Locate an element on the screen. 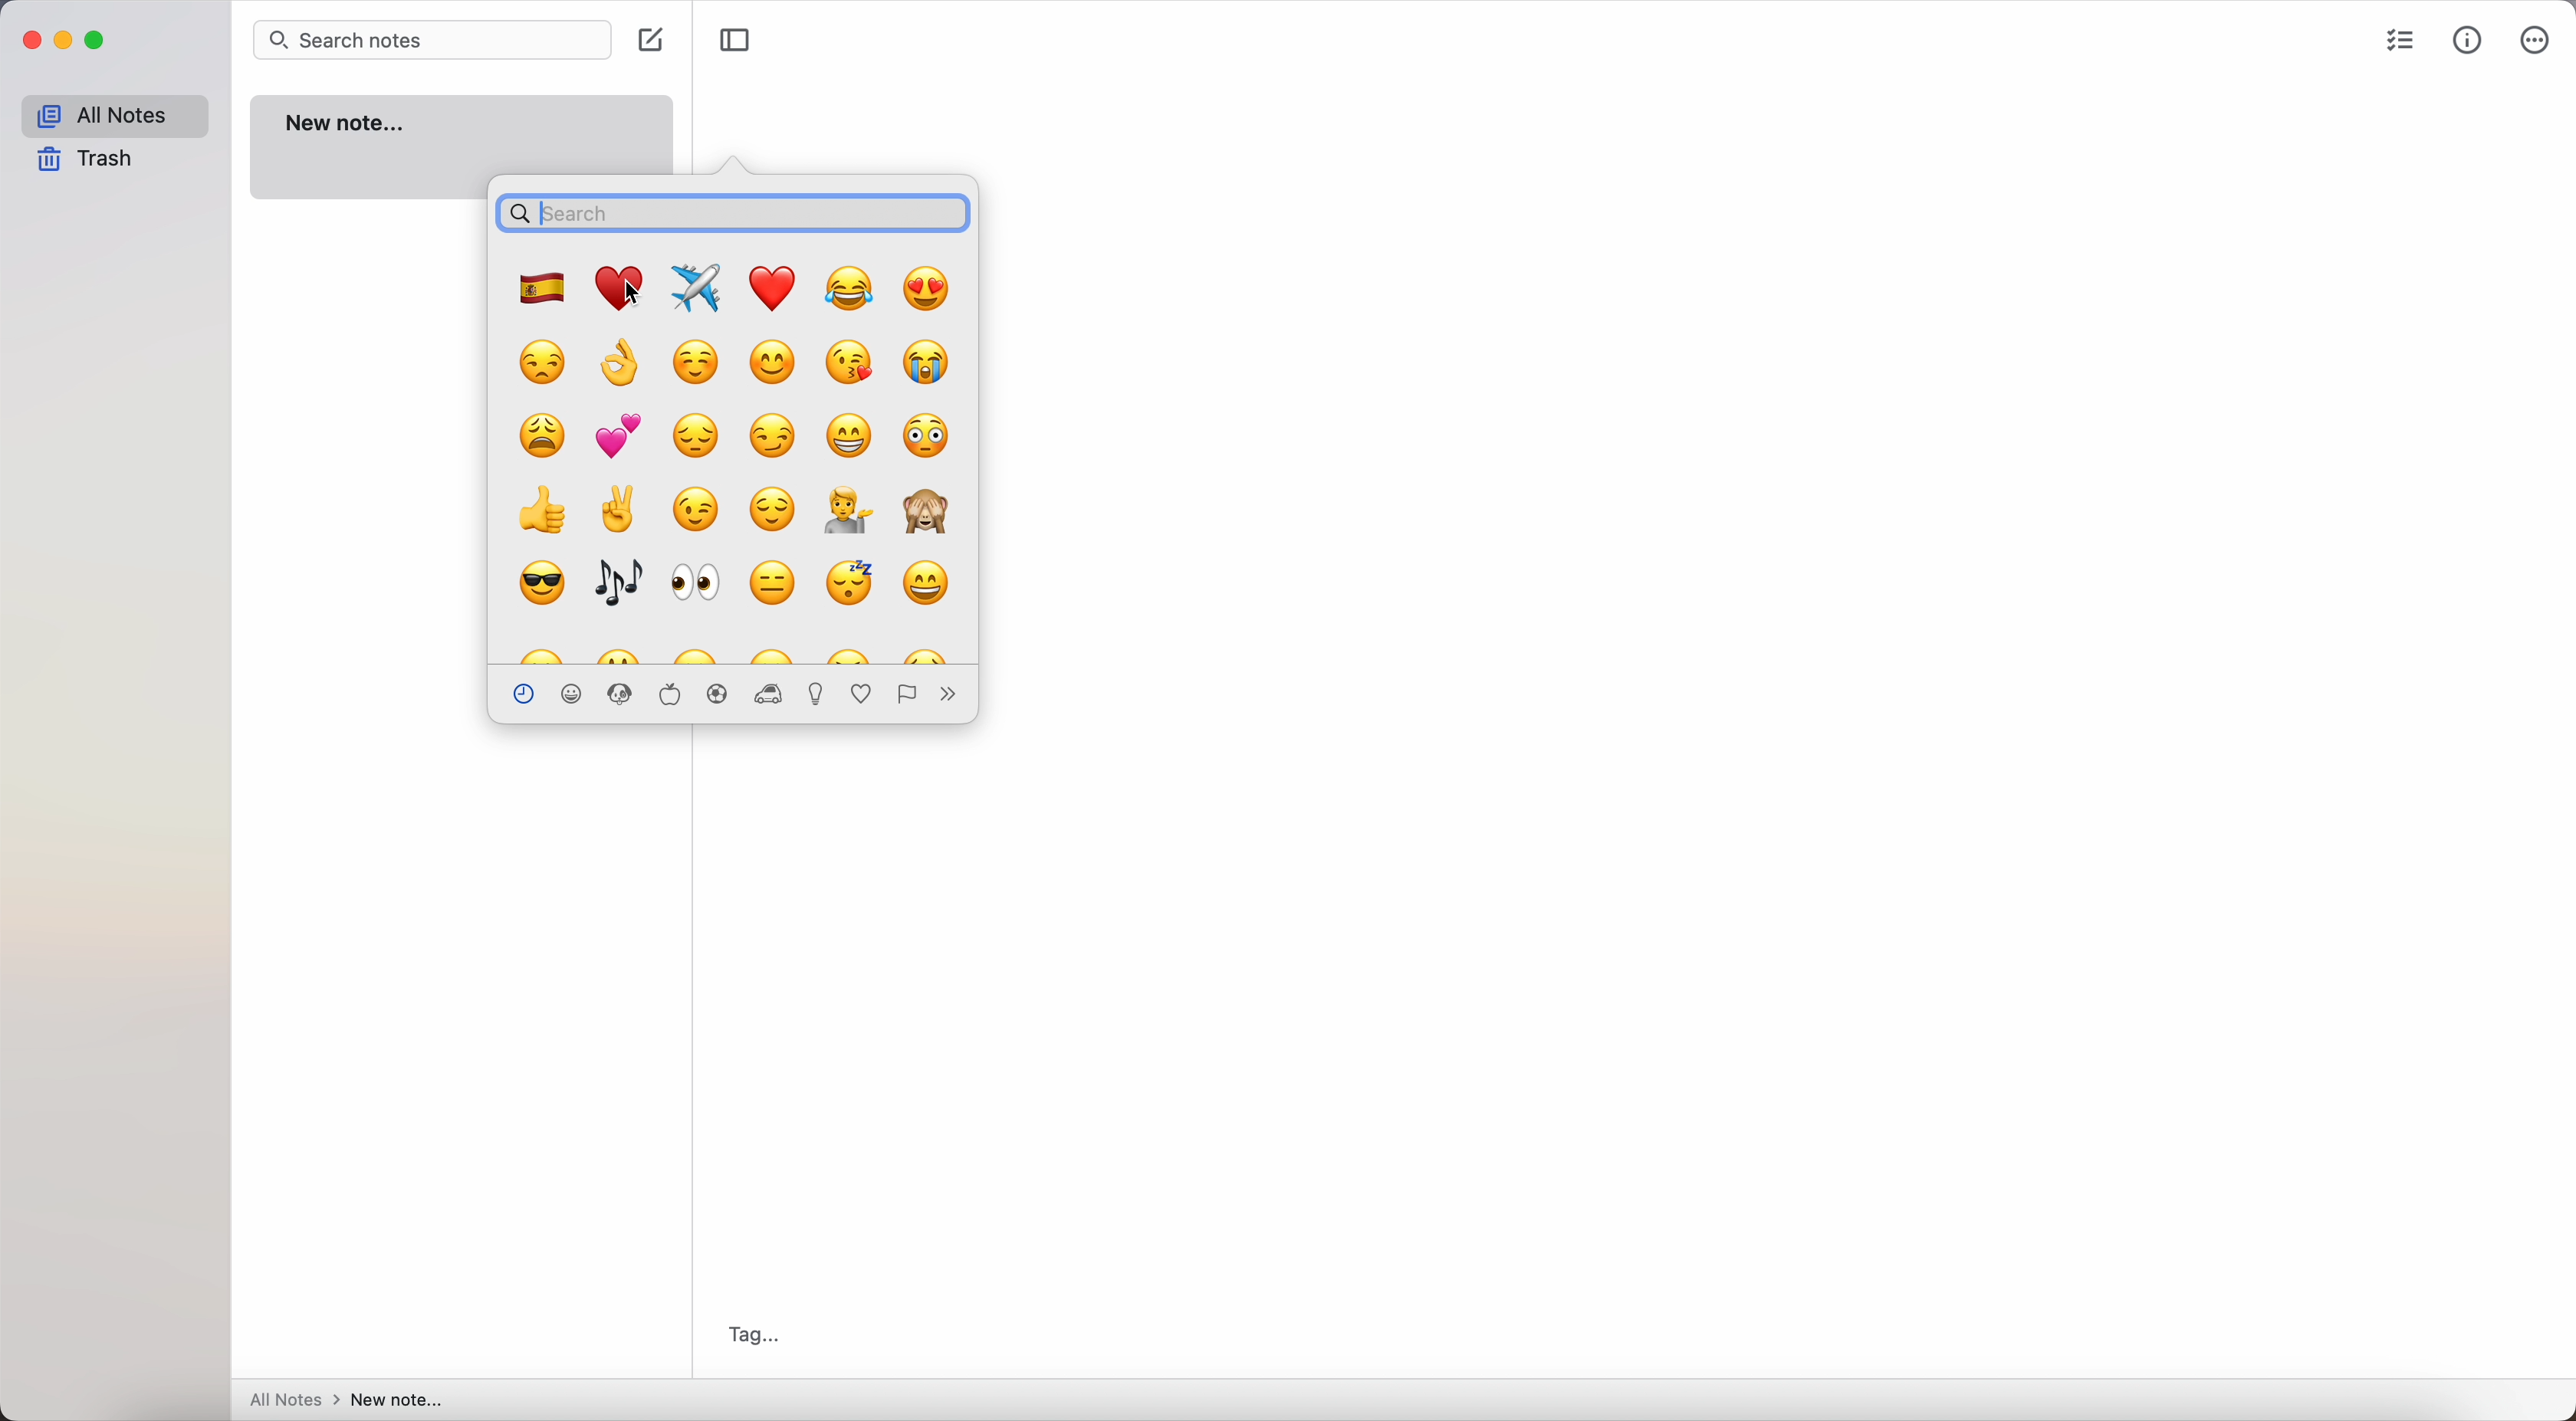 Image resolution: width=2576 pixels, height=1421 pixels. toggle sidebar is located at coordinates (733, 38).